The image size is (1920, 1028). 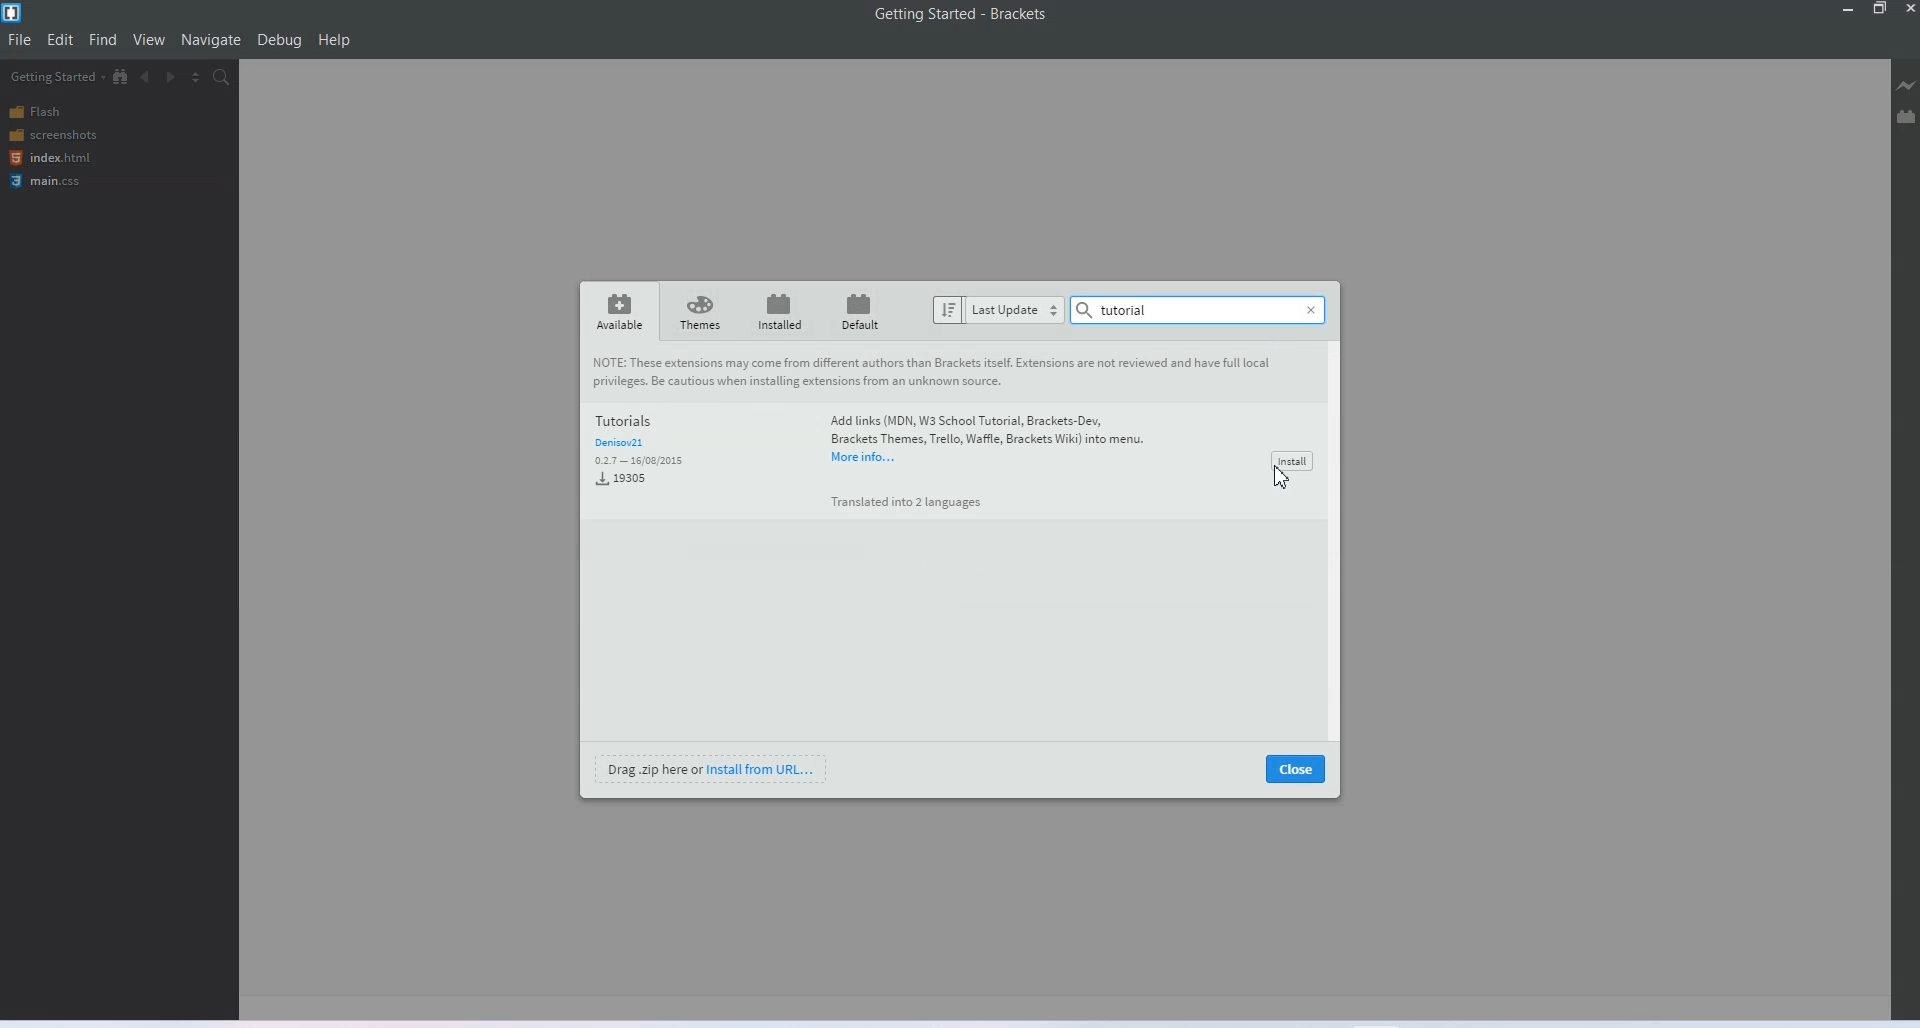 What do you see at coordinates (55, 77) in the screenshot?
I see `Getting Started` at bounding box center [55, 77].